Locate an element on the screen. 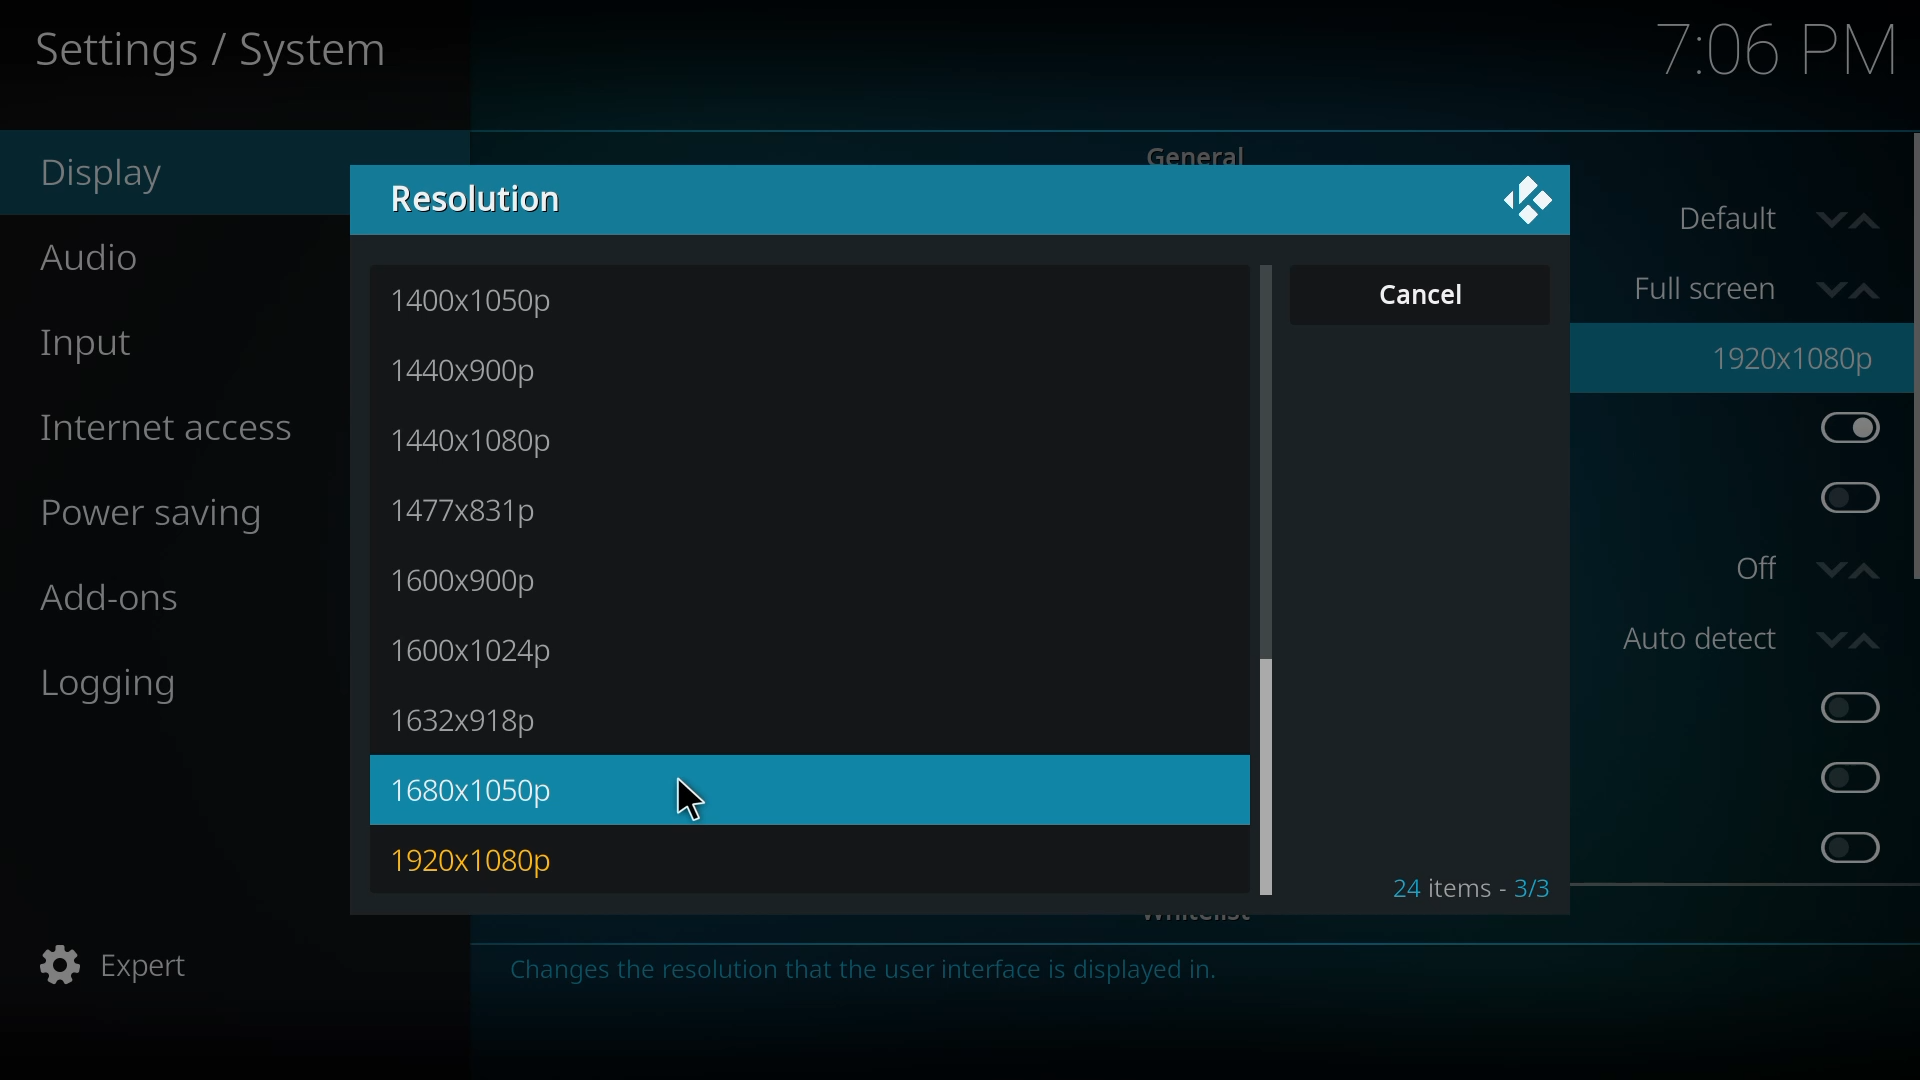  1920 is located at coordinates (480, 858).